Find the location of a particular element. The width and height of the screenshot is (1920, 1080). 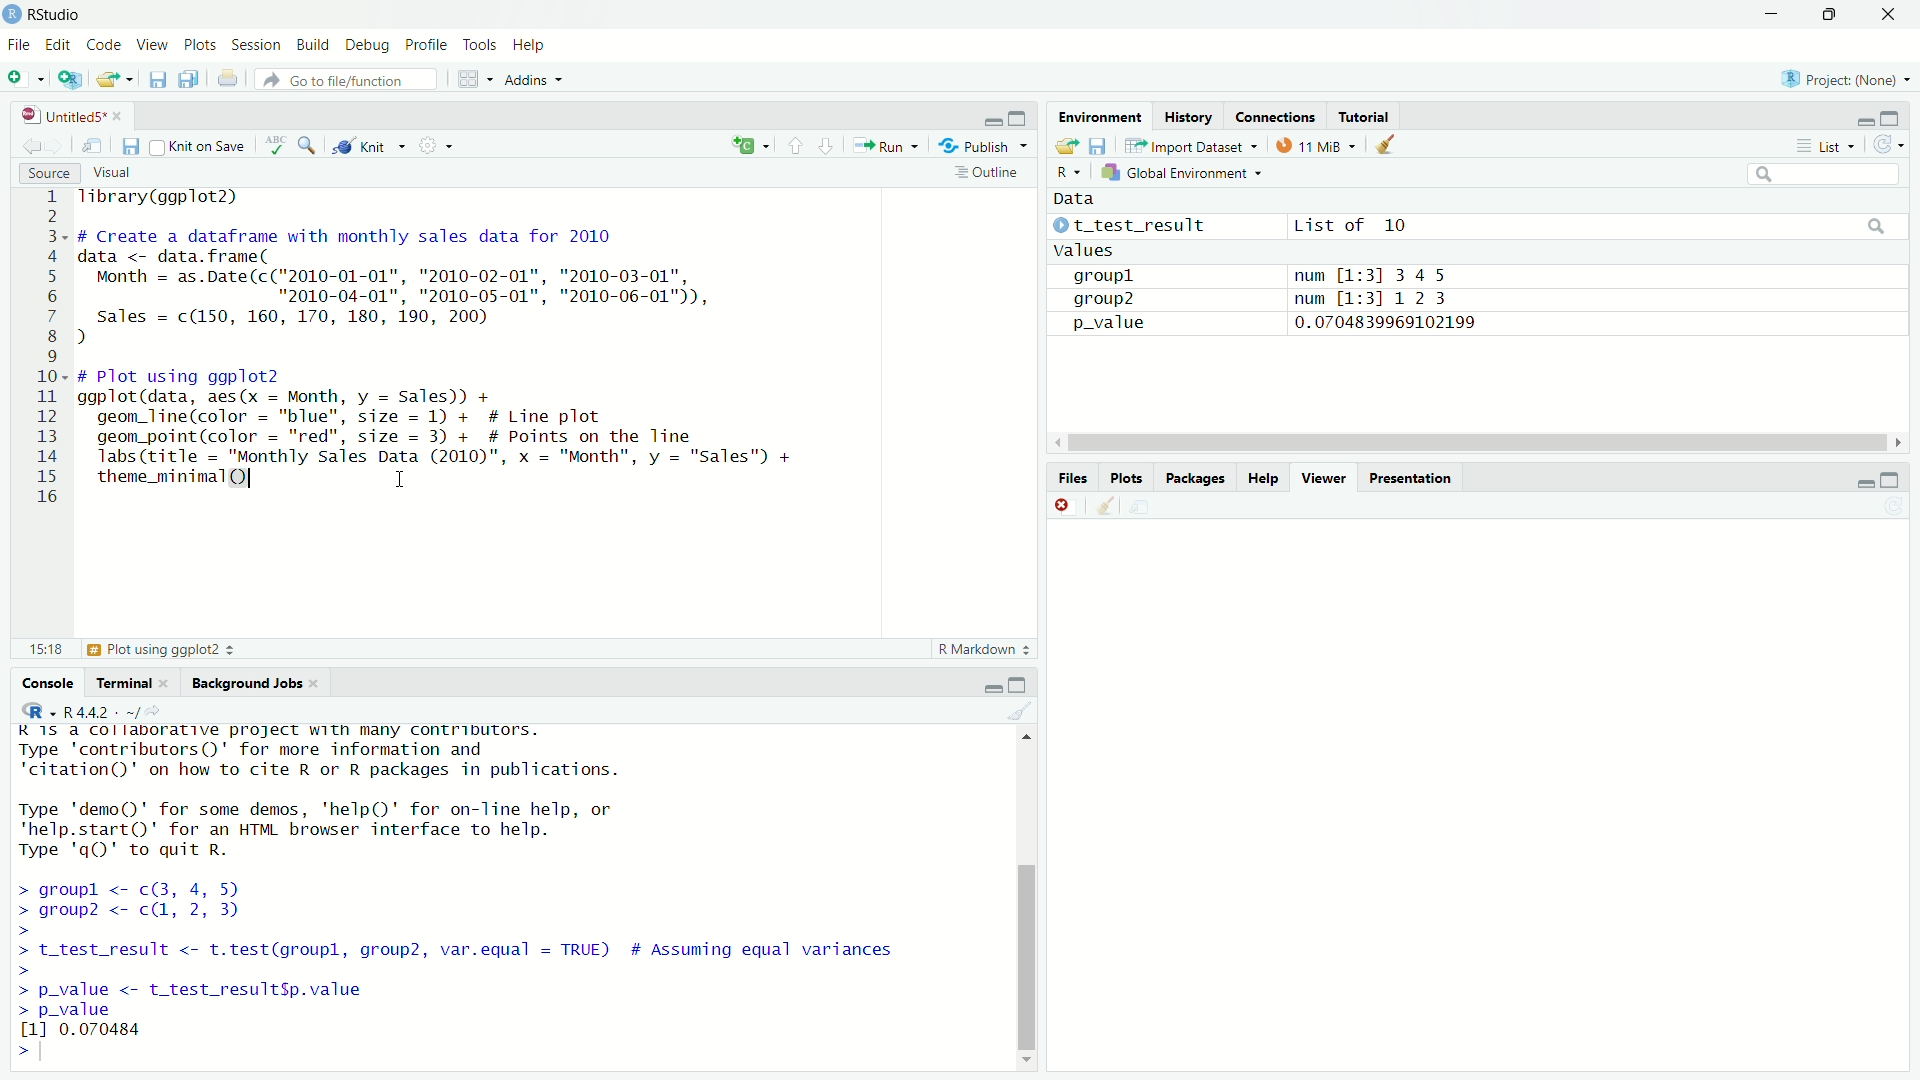

Help is located at coordinates (536, 45).